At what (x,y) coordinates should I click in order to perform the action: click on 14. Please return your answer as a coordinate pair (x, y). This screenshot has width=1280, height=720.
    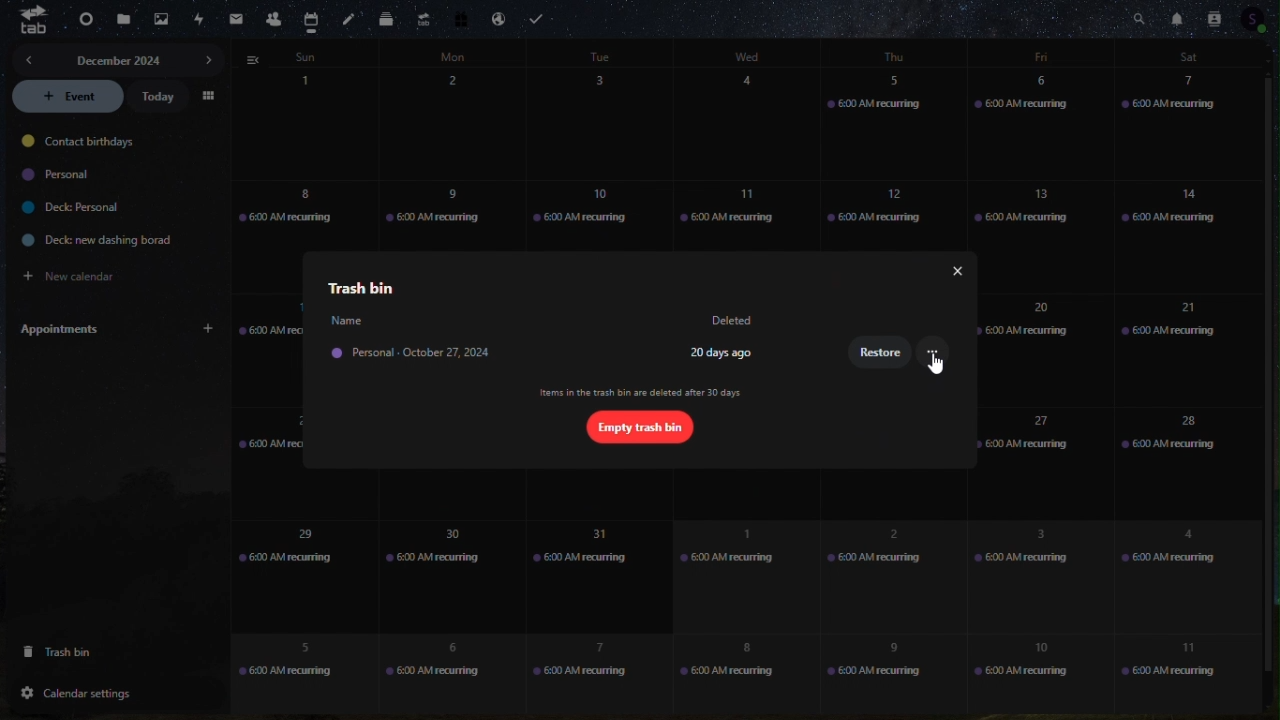
    Looking at the image, I should click on (1189, 235).